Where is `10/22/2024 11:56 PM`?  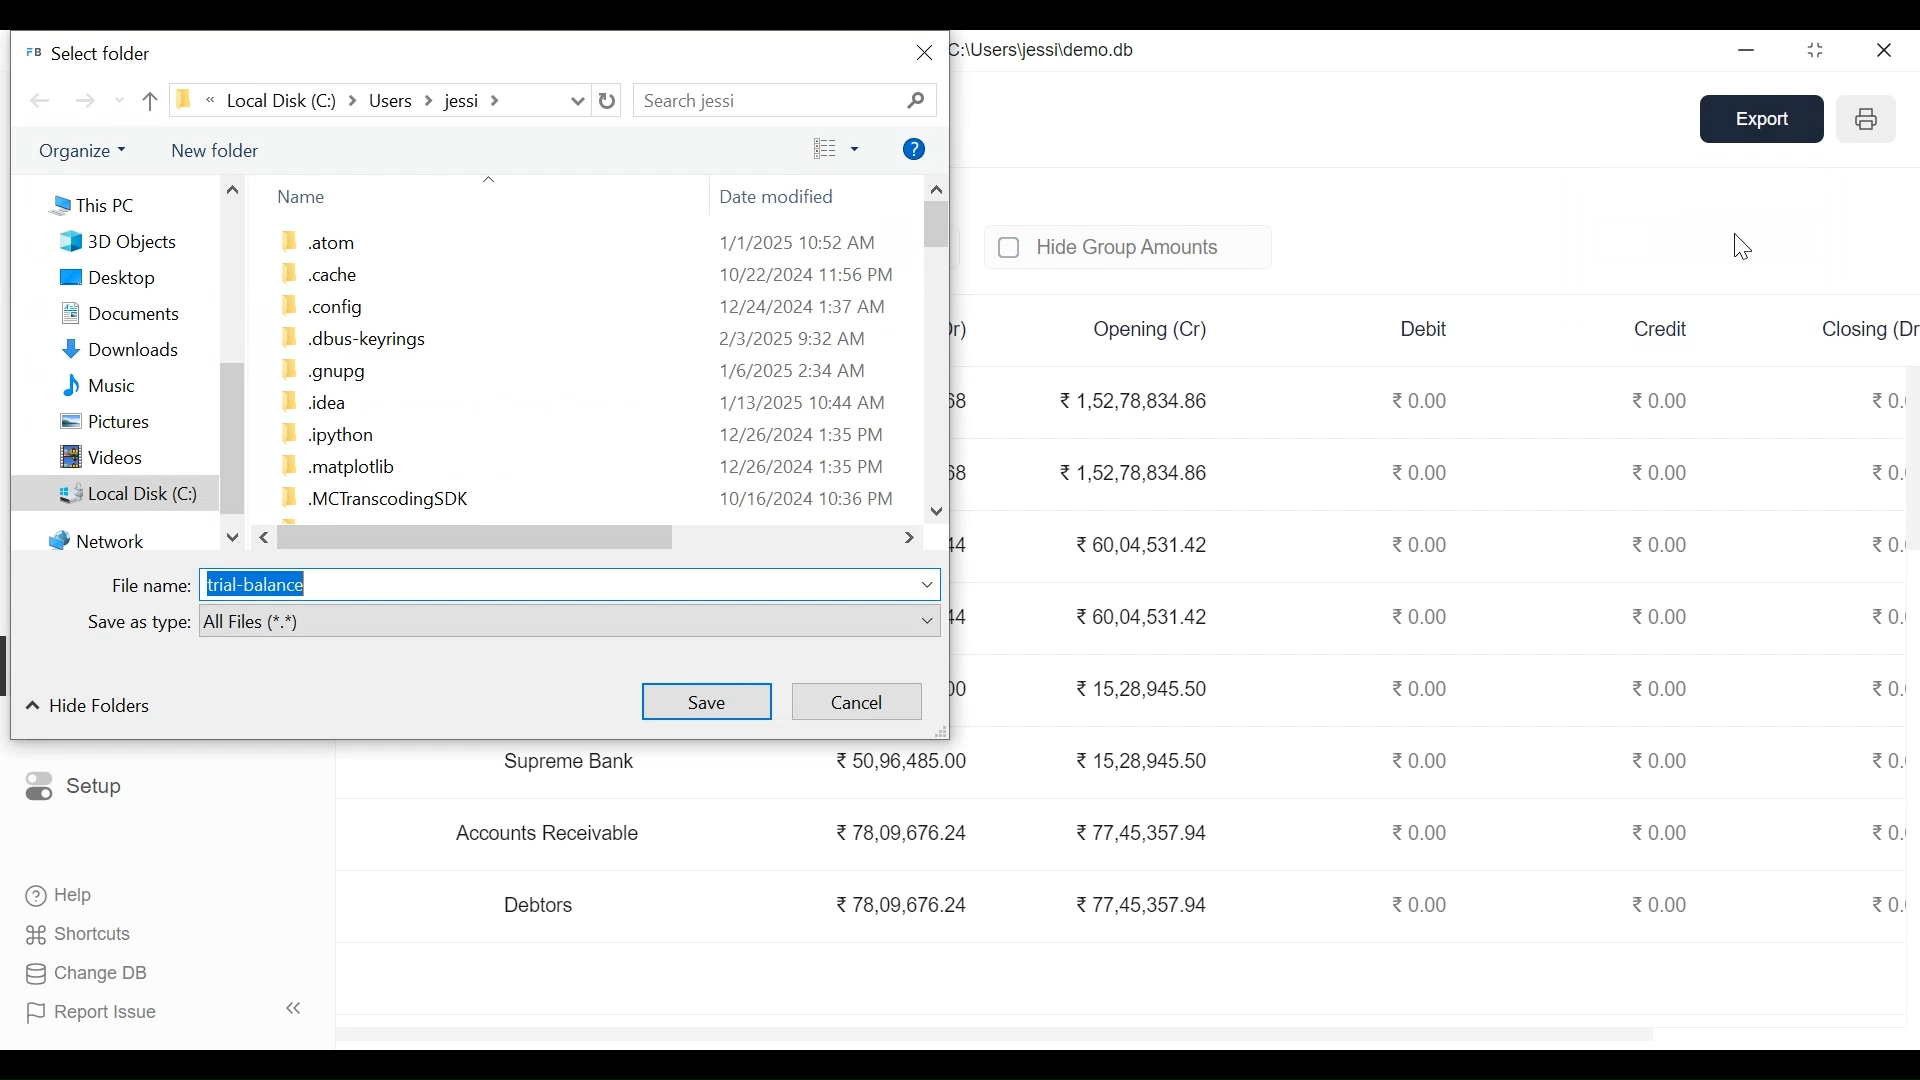 10/22/2024 11:56 PM is located at coordinates (807, 276).